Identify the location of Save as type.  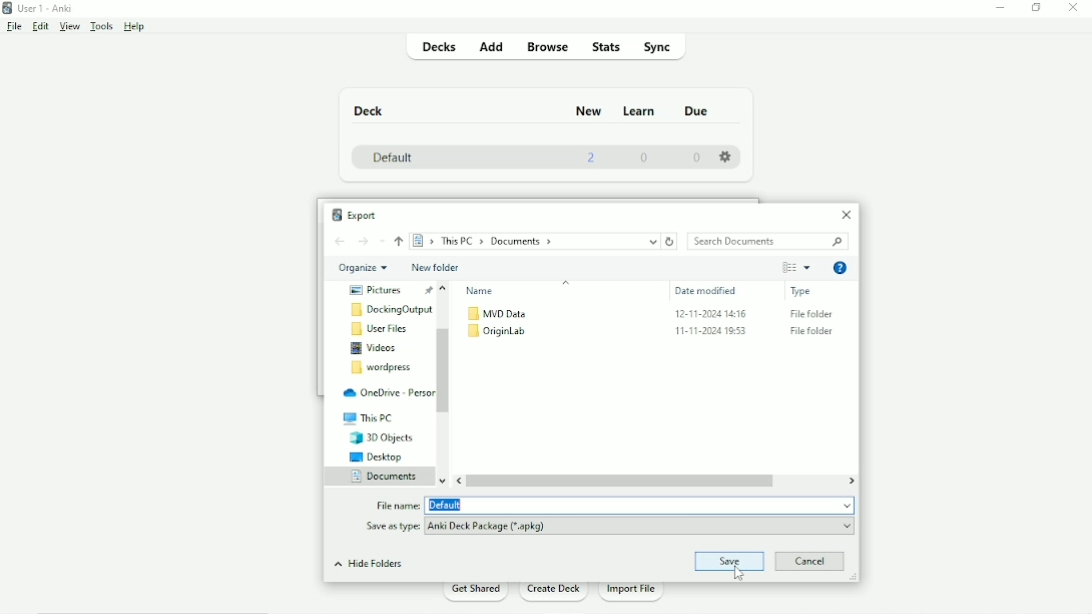
(604, 526).